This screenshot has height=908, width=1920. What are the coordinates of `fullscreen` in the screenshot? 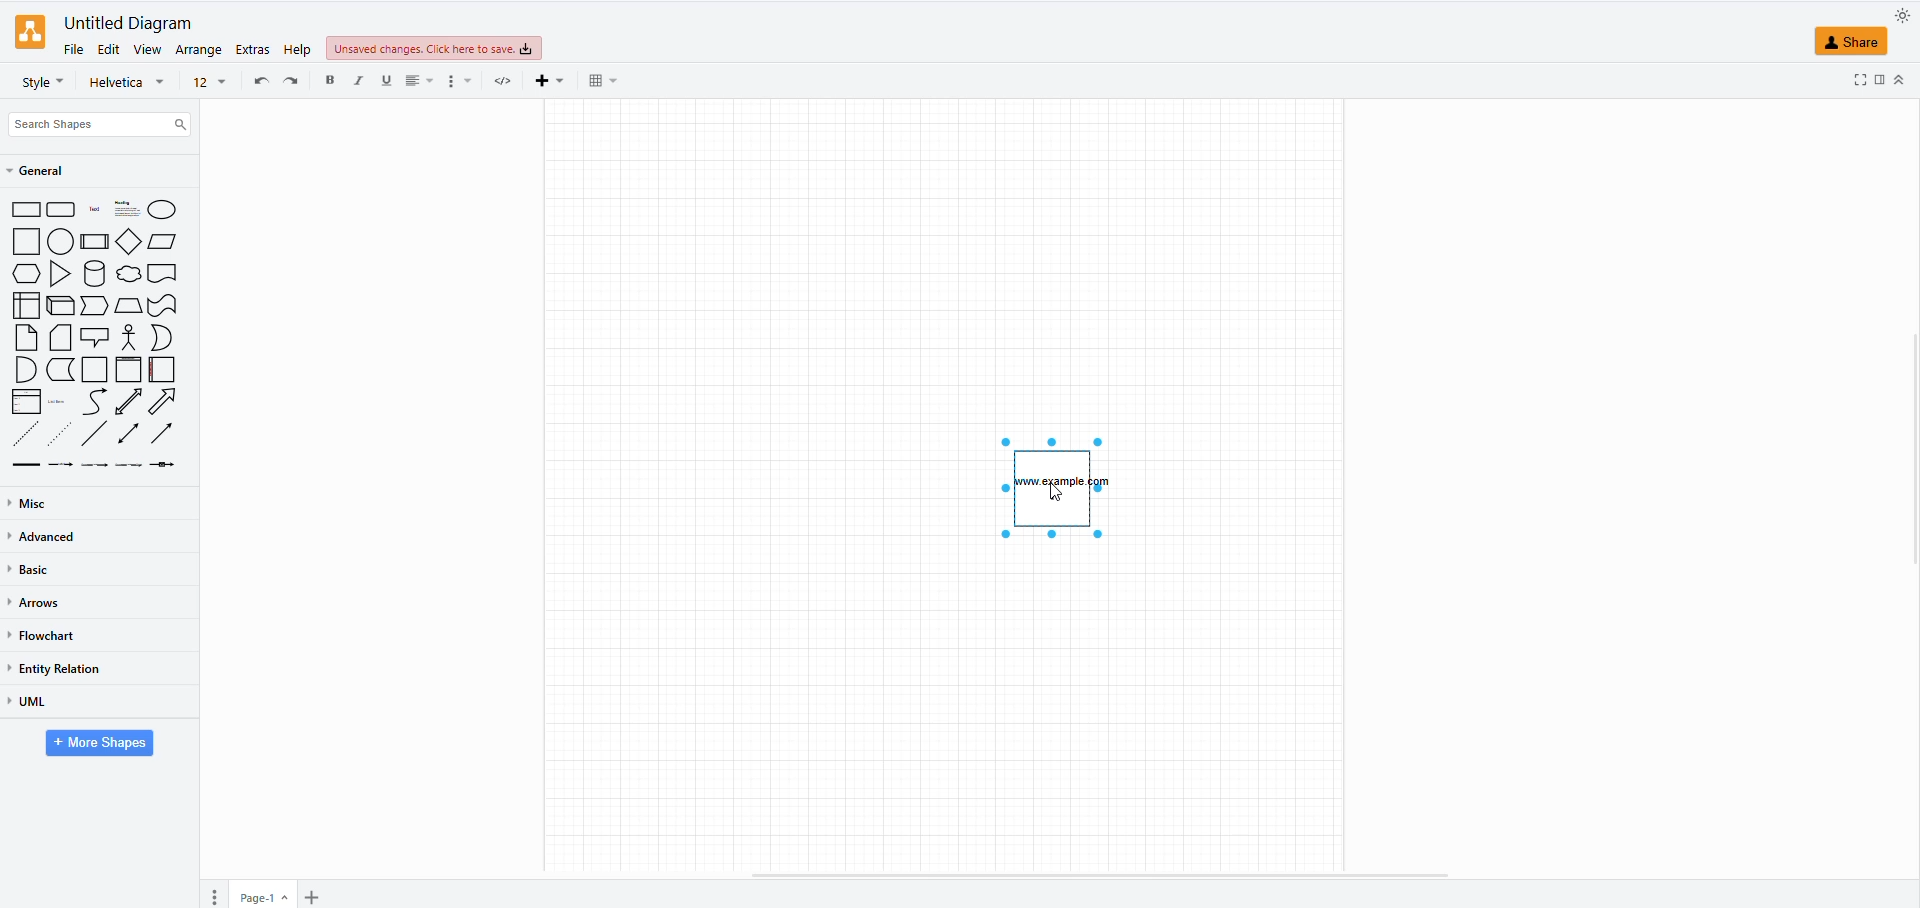 It's located at (1852, 80).